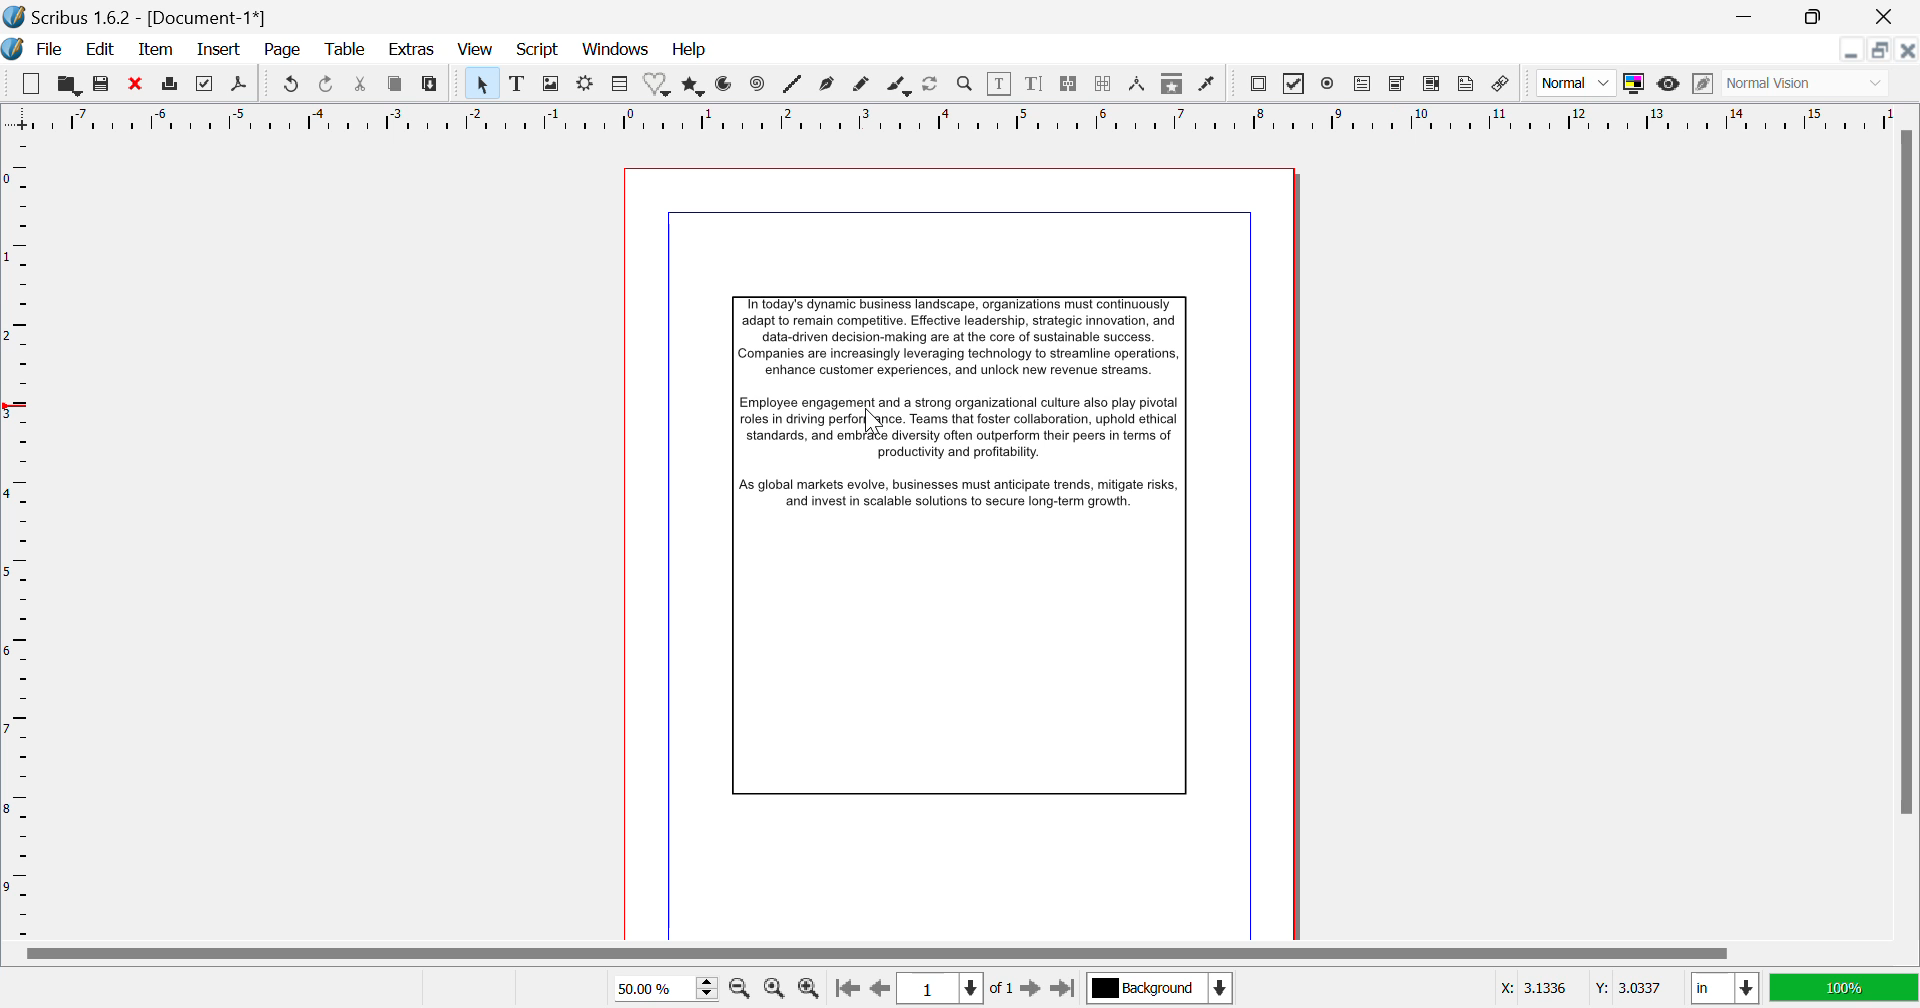  Describe the element at coordinates (881, 989) in the screenshot. I see `Previous Page` at that location.